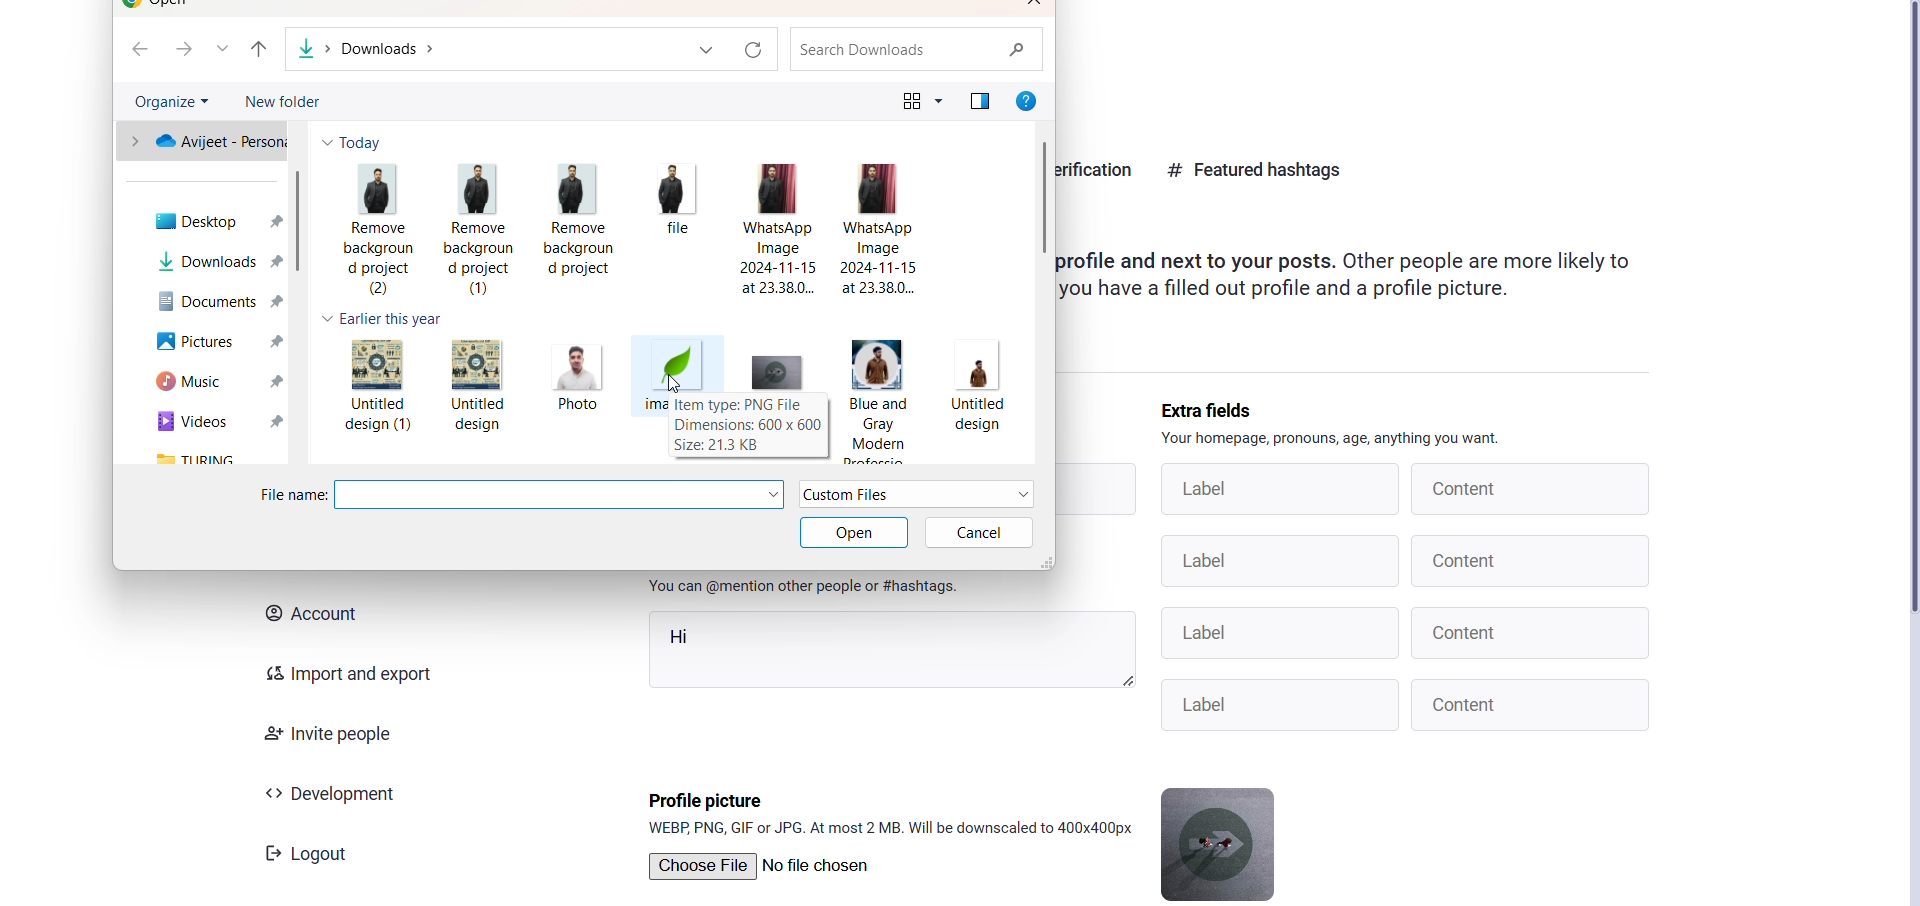  What do you see at coordinates (676, 365) in the screenshot?
I see `Image file` at bounding box center [676, 365].